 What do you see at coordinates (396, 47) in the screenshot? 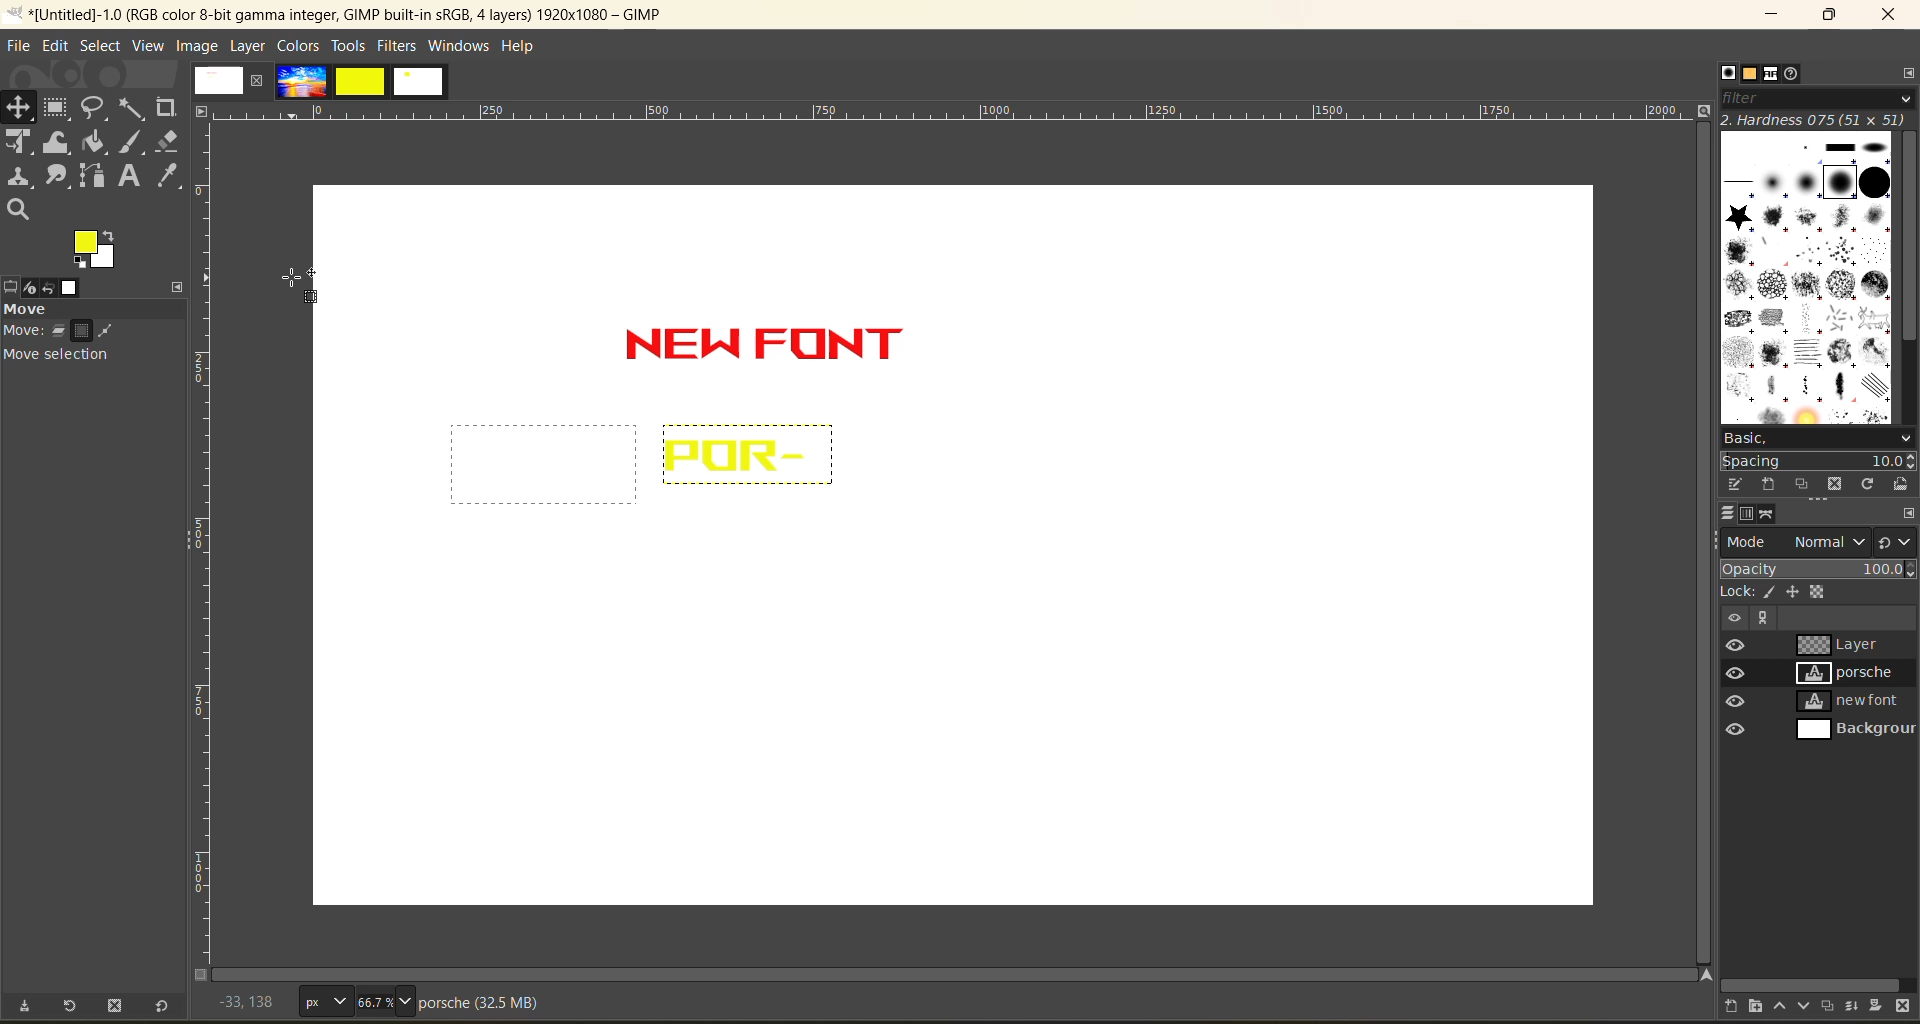
I see `filters` at bounding box center [396, 47].